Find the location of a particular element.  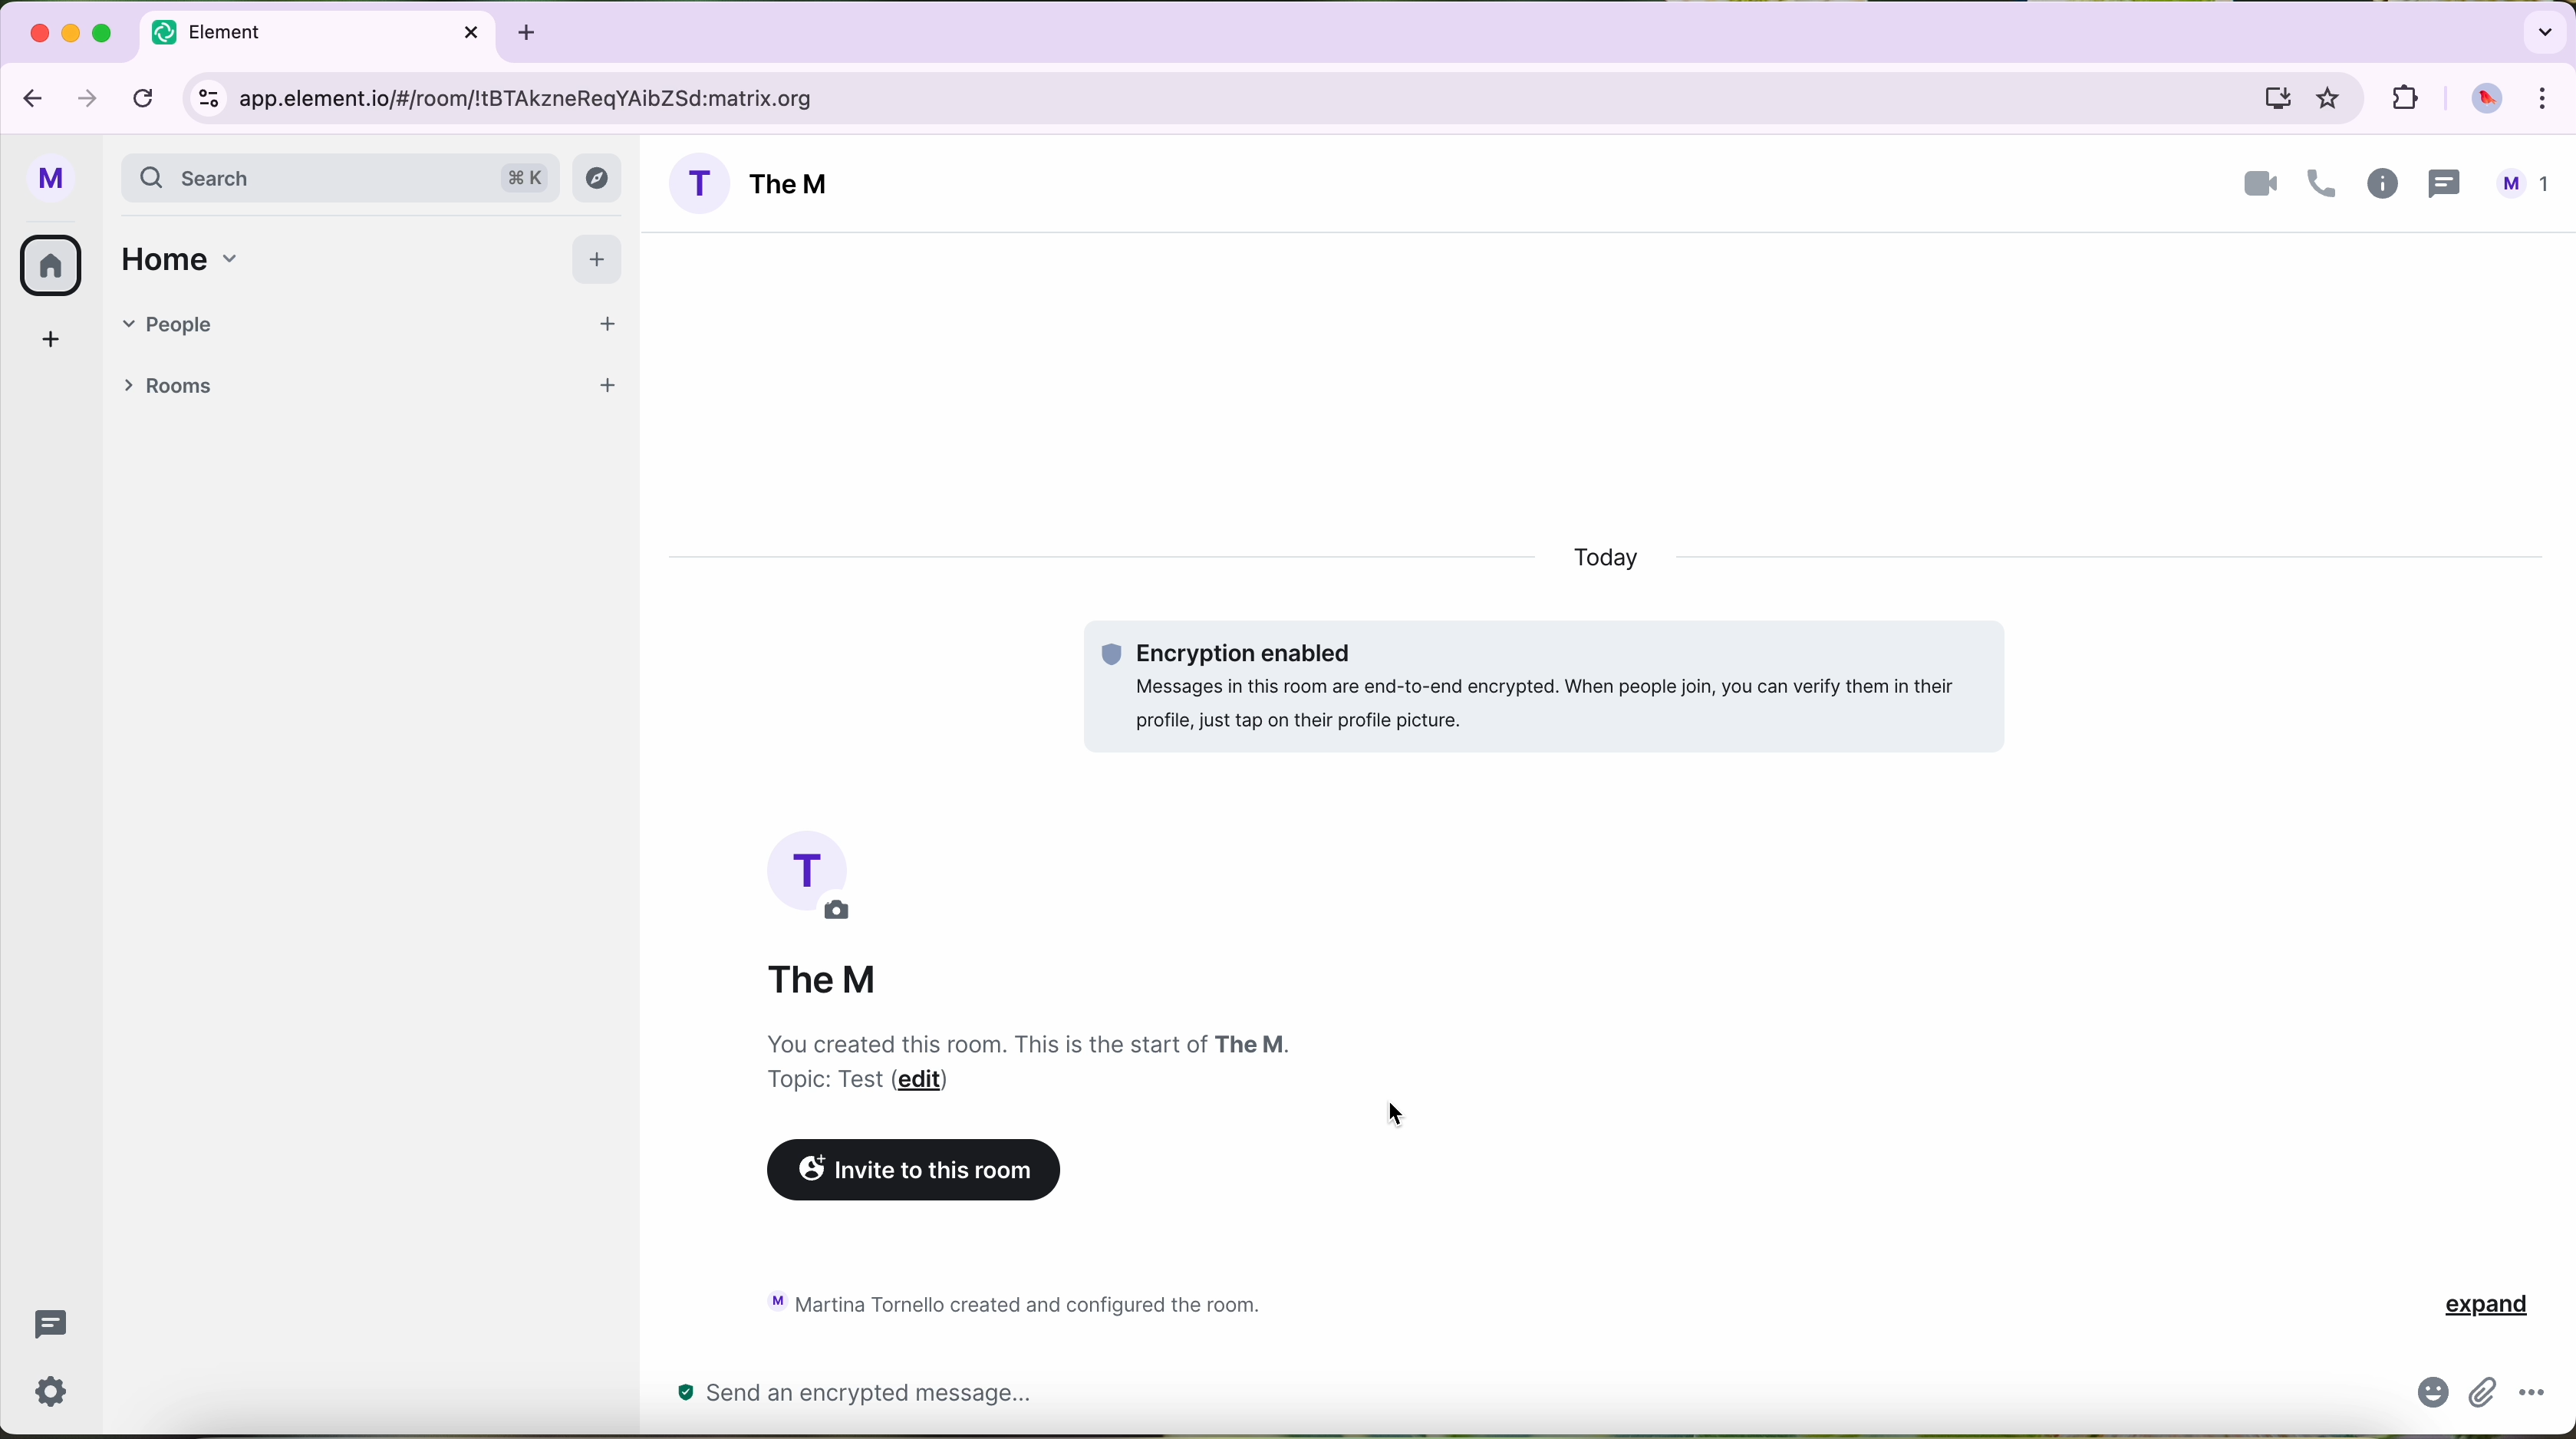

send a message is located at coordinates (1508, 1401).